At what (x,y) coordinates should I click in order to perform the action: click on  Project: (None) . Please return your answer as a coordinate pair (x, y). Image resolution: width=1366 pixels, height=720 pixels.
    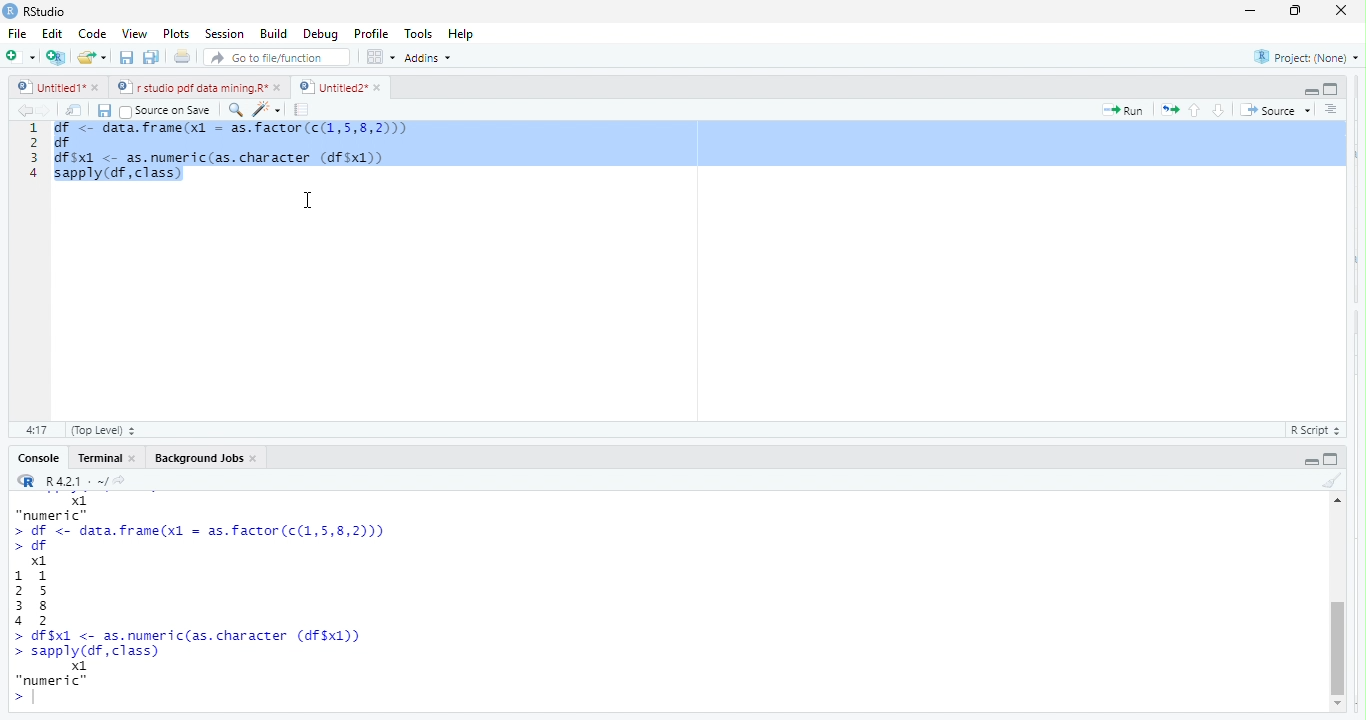
    Looking at the image, I should click on (1307, 58).